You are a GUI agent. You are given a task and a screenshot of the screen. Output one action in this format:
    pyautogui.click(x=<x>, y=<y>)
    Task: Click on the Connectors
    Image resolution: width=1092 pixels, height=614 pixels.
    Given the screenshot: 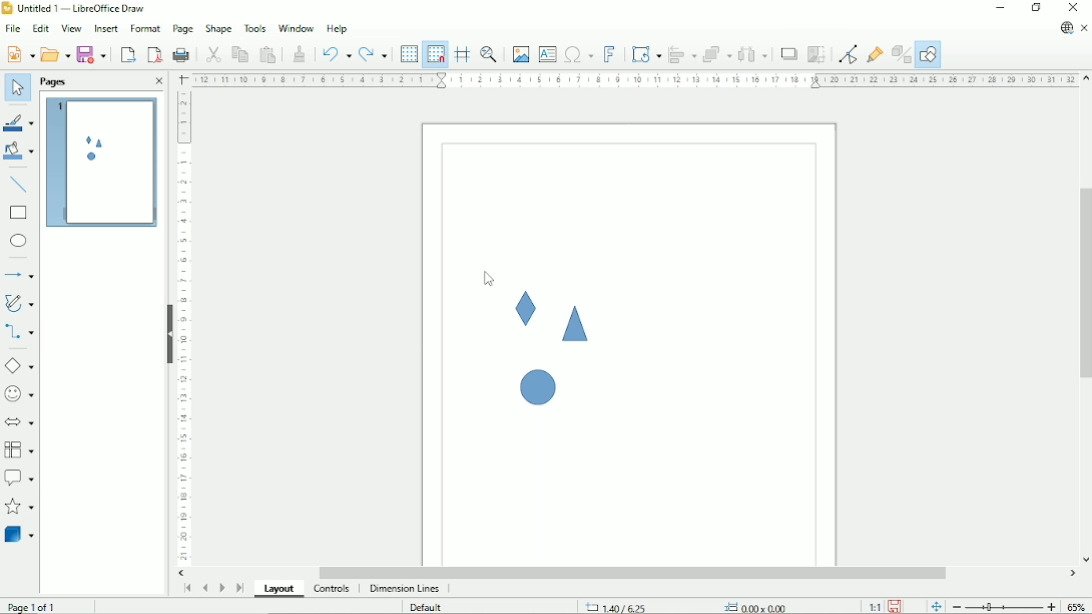 What is the action you would take?
    pyautogui.click(x=19, y=333)
    